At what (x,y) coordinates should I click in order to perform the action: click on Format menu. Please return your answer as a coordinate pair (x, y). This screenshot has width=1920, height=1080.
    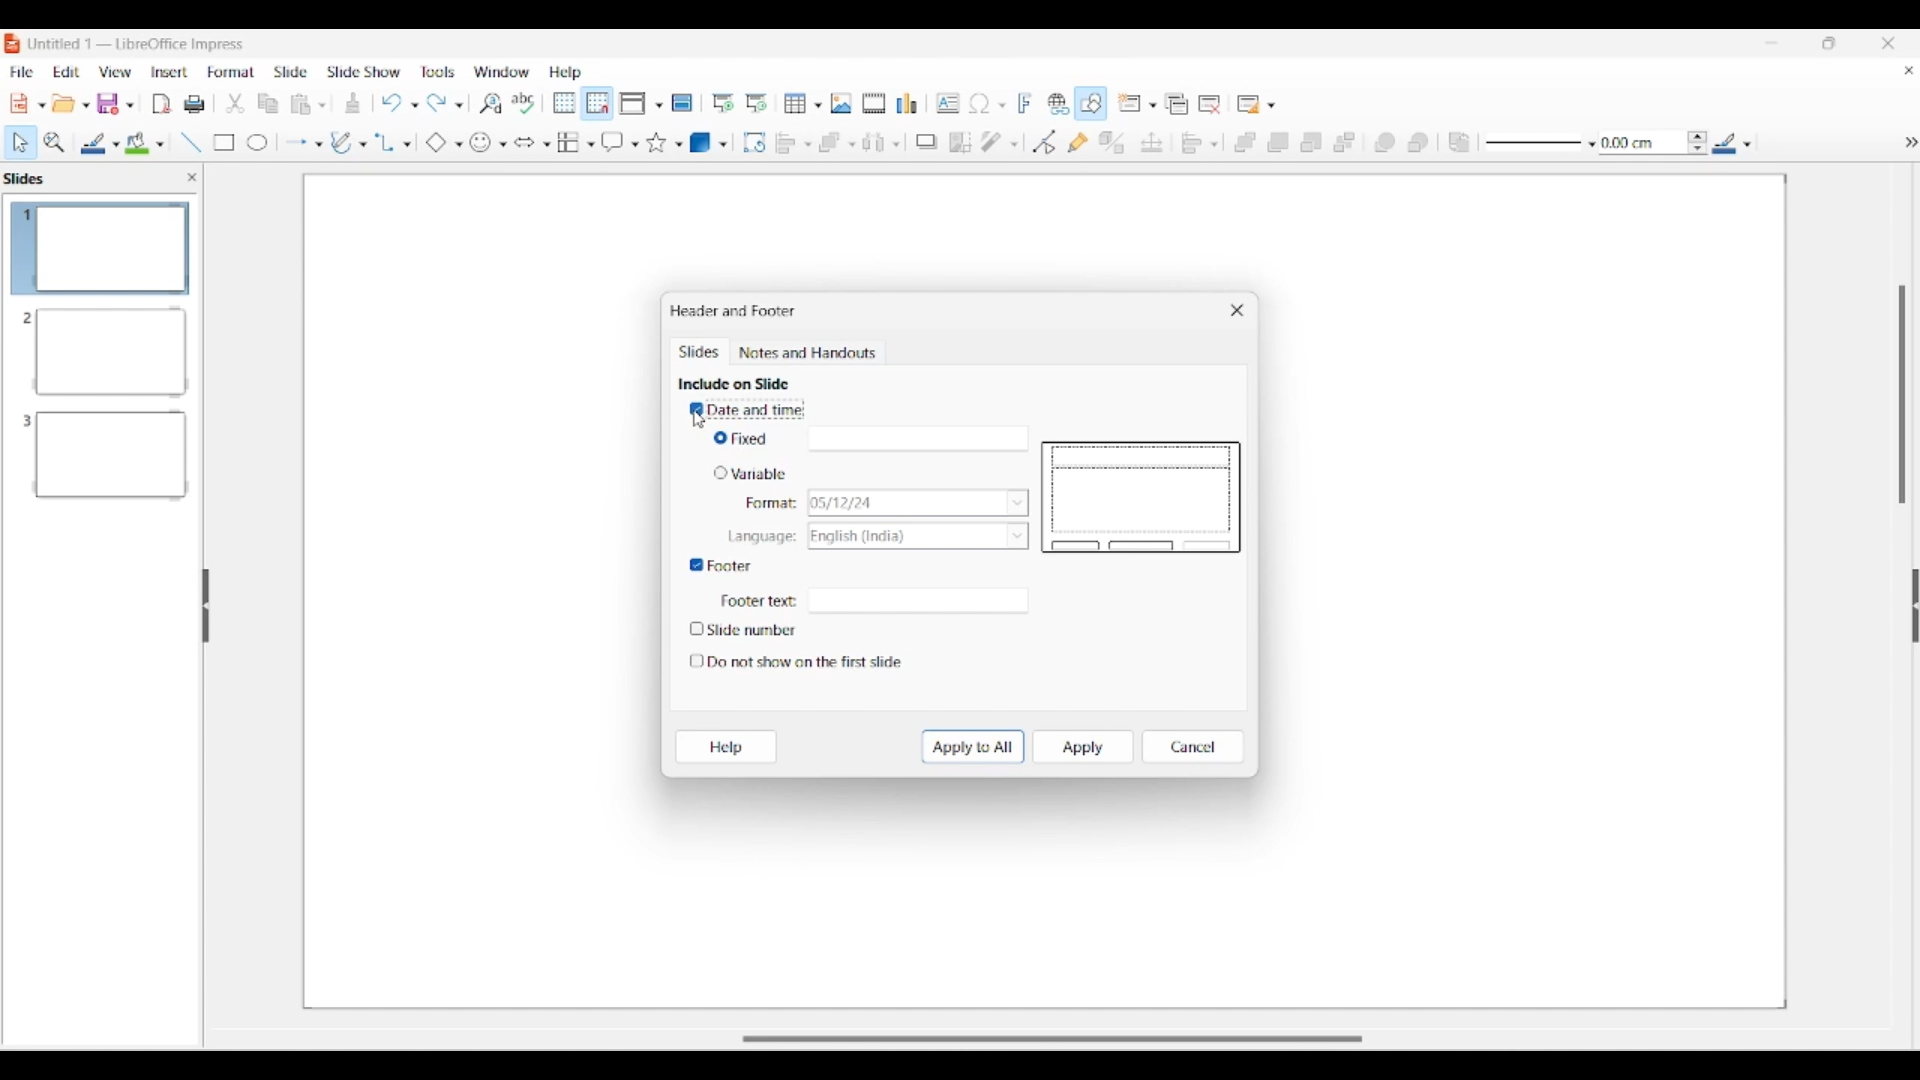
    Looking at the image, I should click on (231, 72).